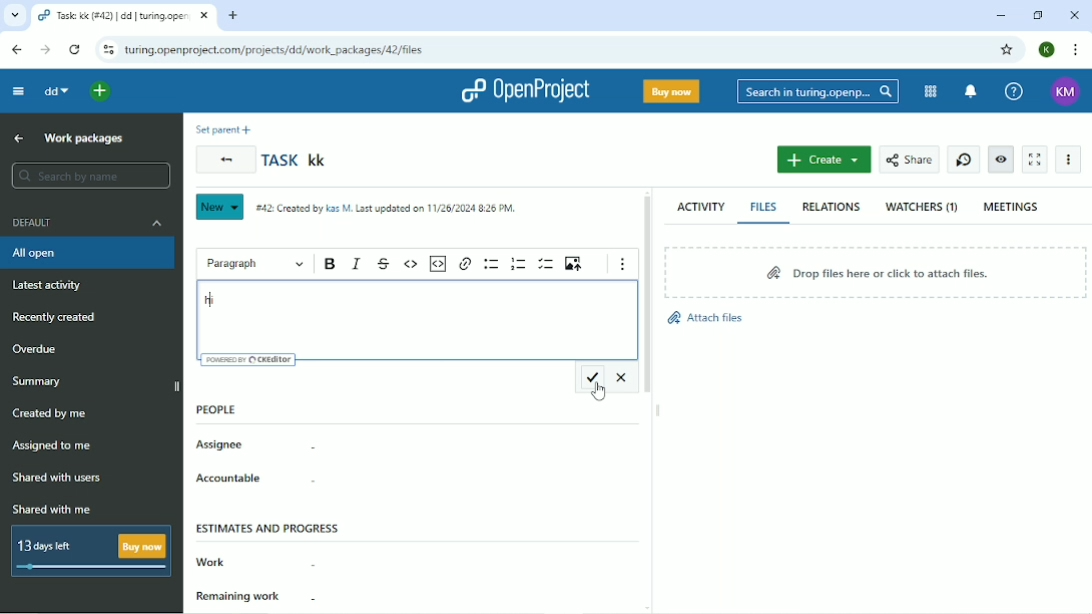 The height and width of the screenshot is (614, 1092). I want to click on Work, so click(257, 562).